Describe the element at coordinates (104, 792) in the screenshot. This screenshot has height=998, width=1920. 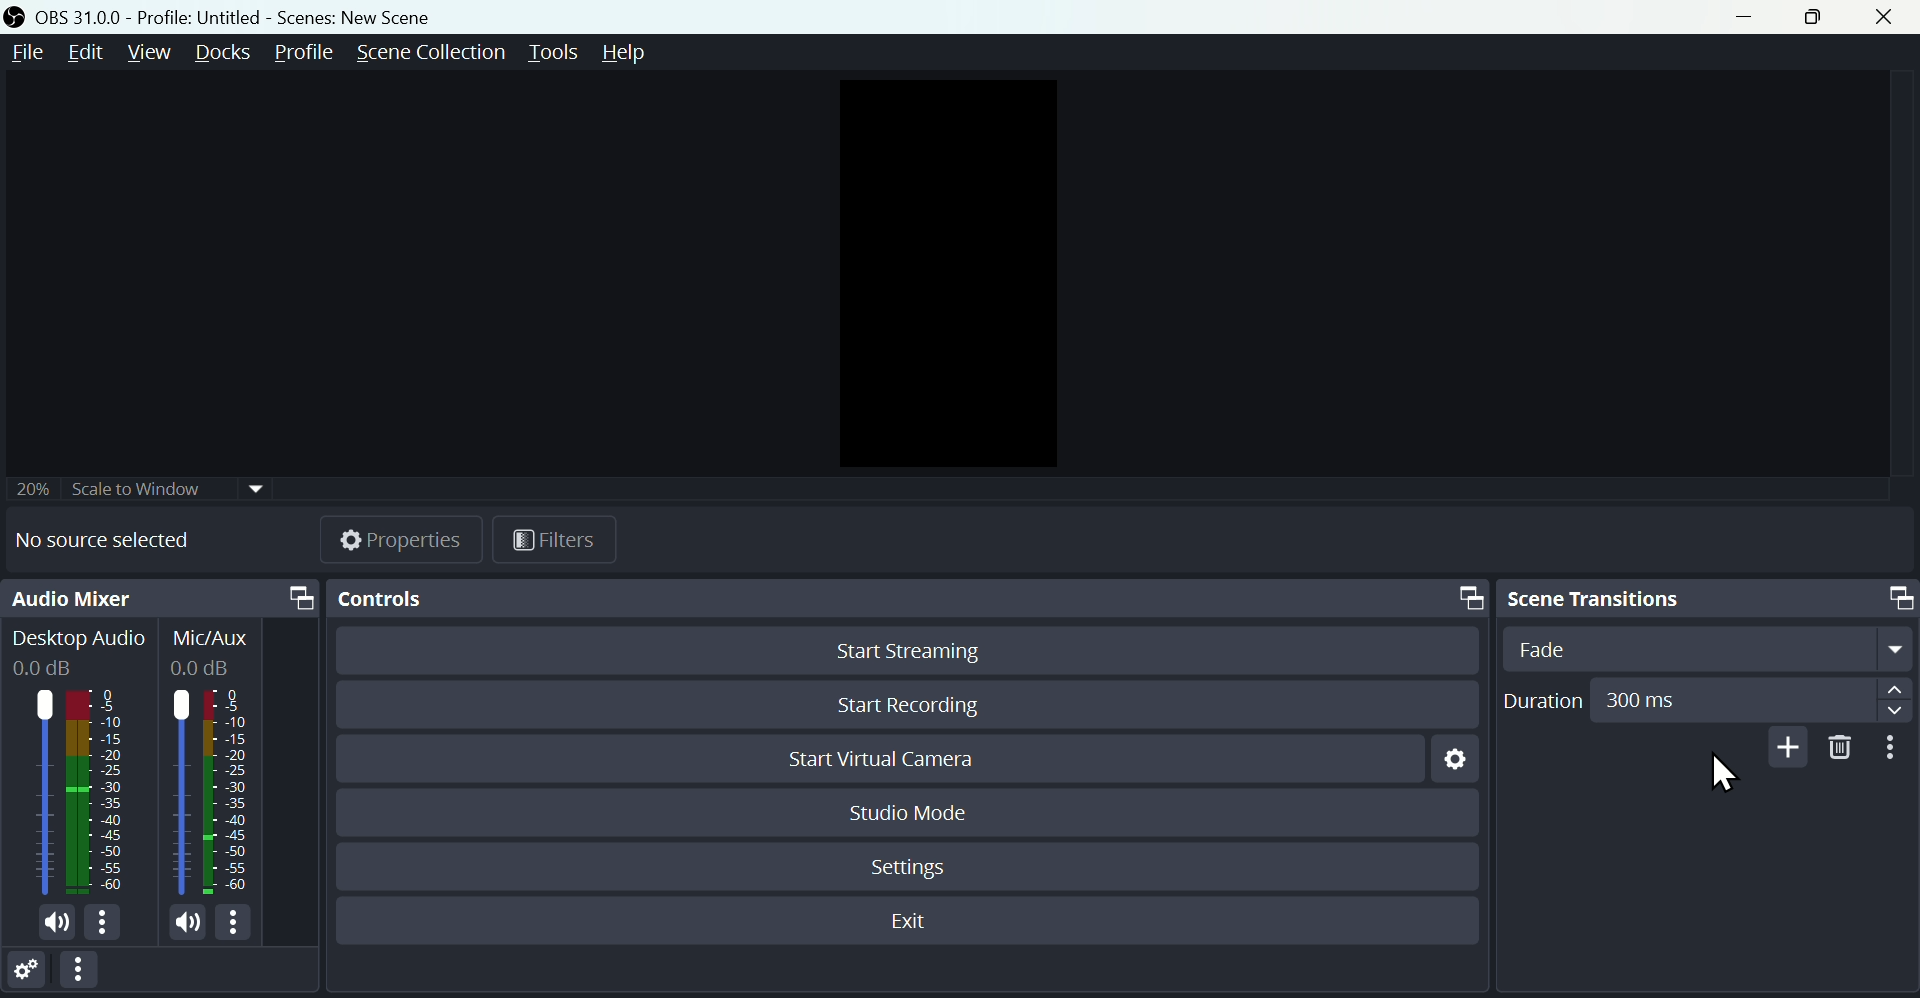
I see `Desktop Audio` at that location.